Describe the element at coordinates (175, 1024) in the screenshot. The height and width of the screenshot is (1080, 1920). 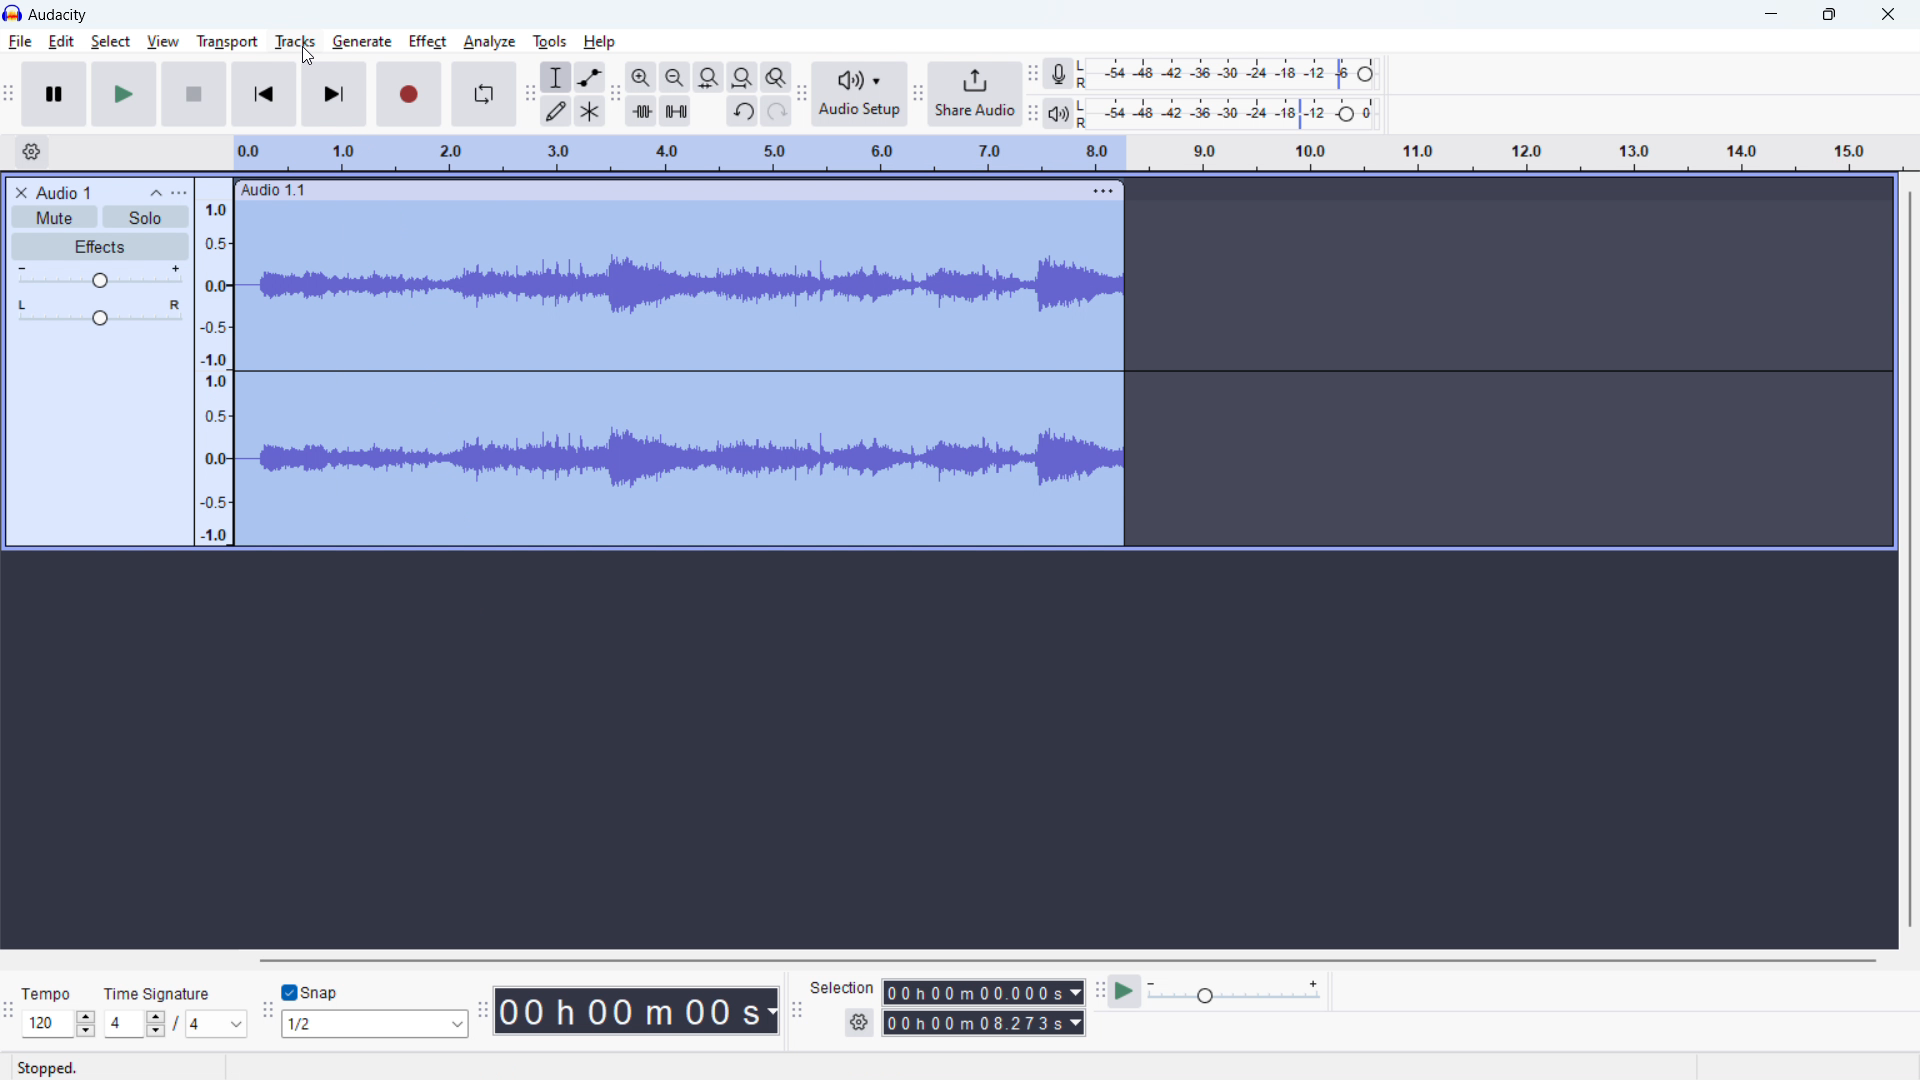
I see `time signature` at that location.